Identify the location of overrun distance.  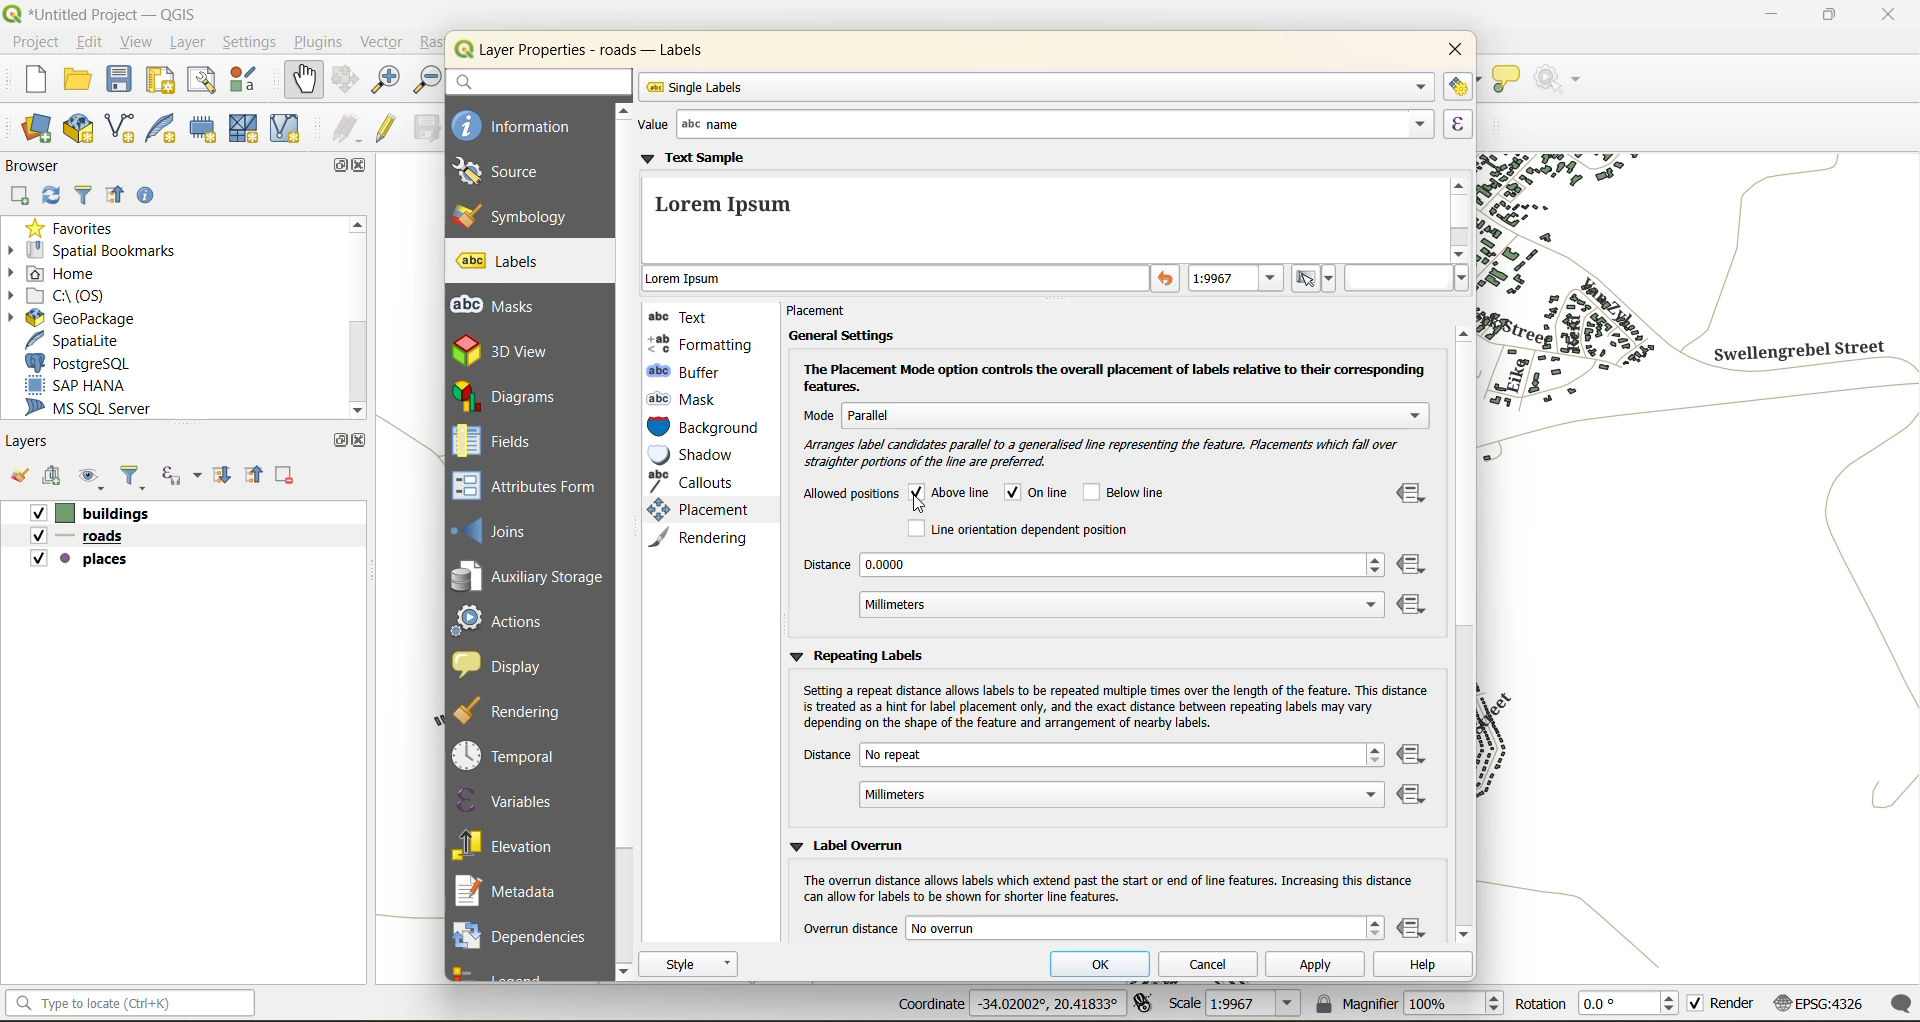
(1092, 927).